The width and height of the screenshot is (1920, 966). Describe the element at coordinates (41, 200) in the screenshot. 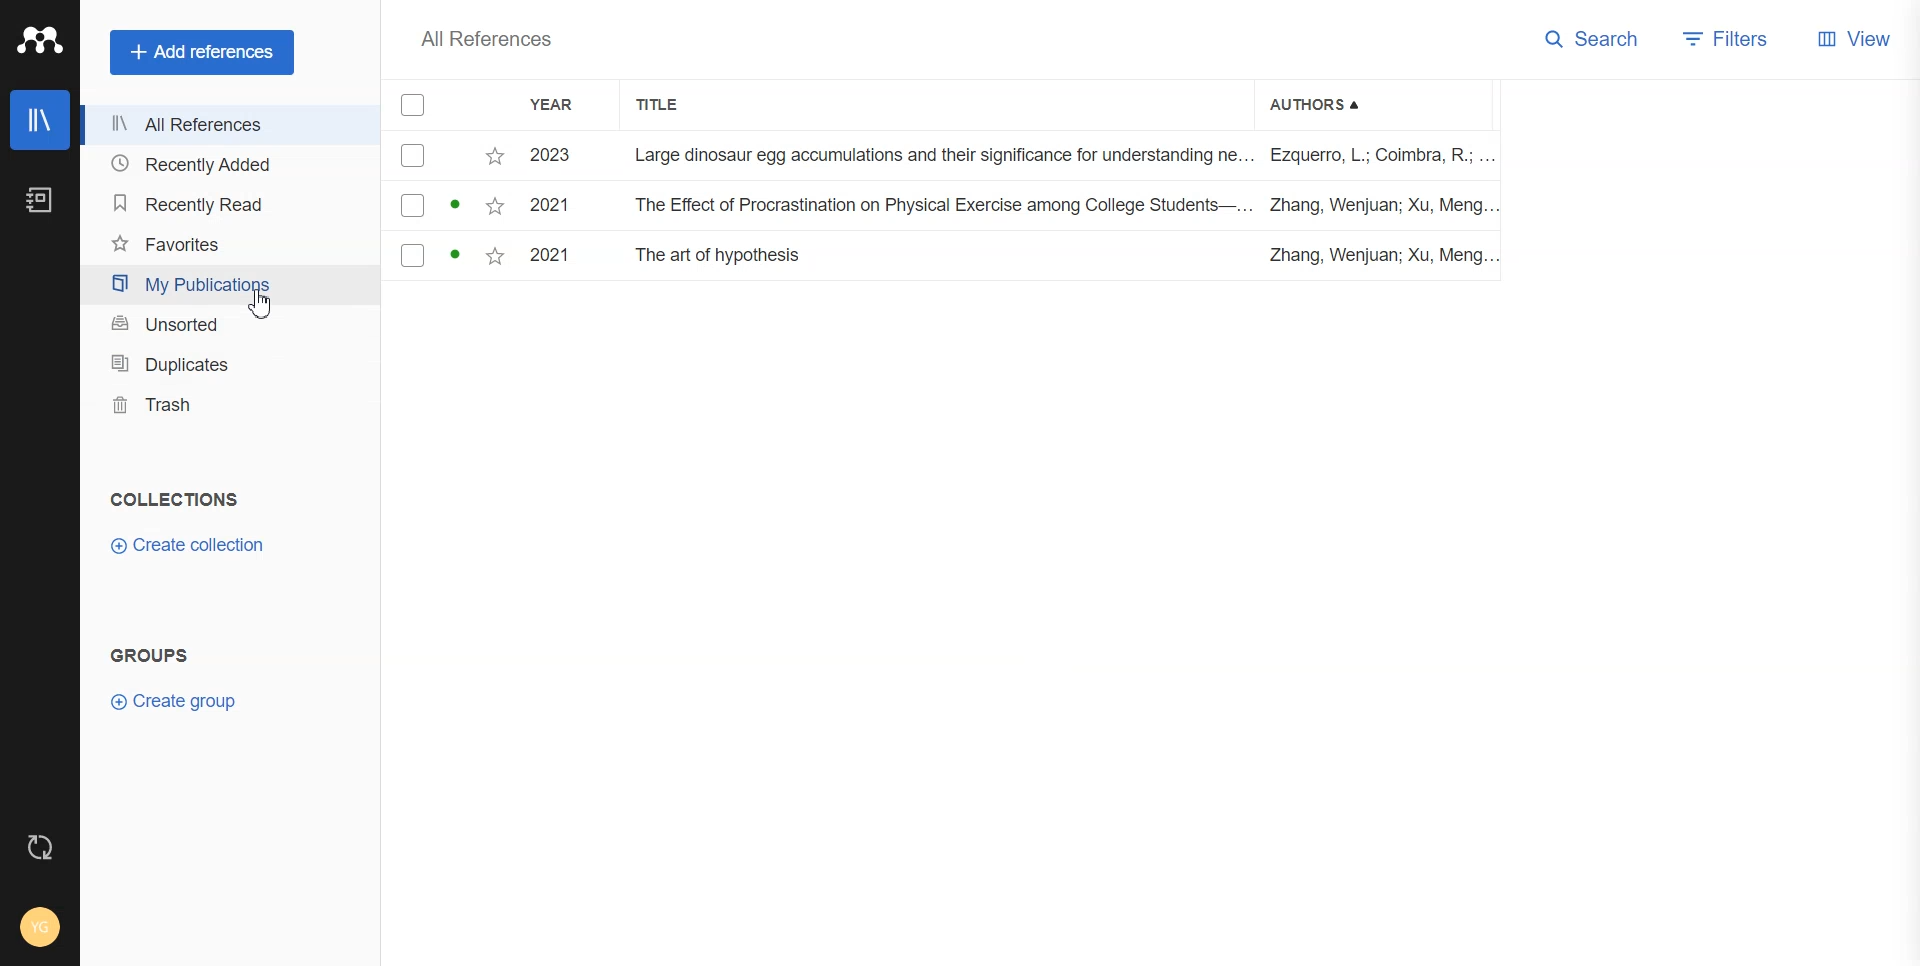

I see `Notebook` at that location.